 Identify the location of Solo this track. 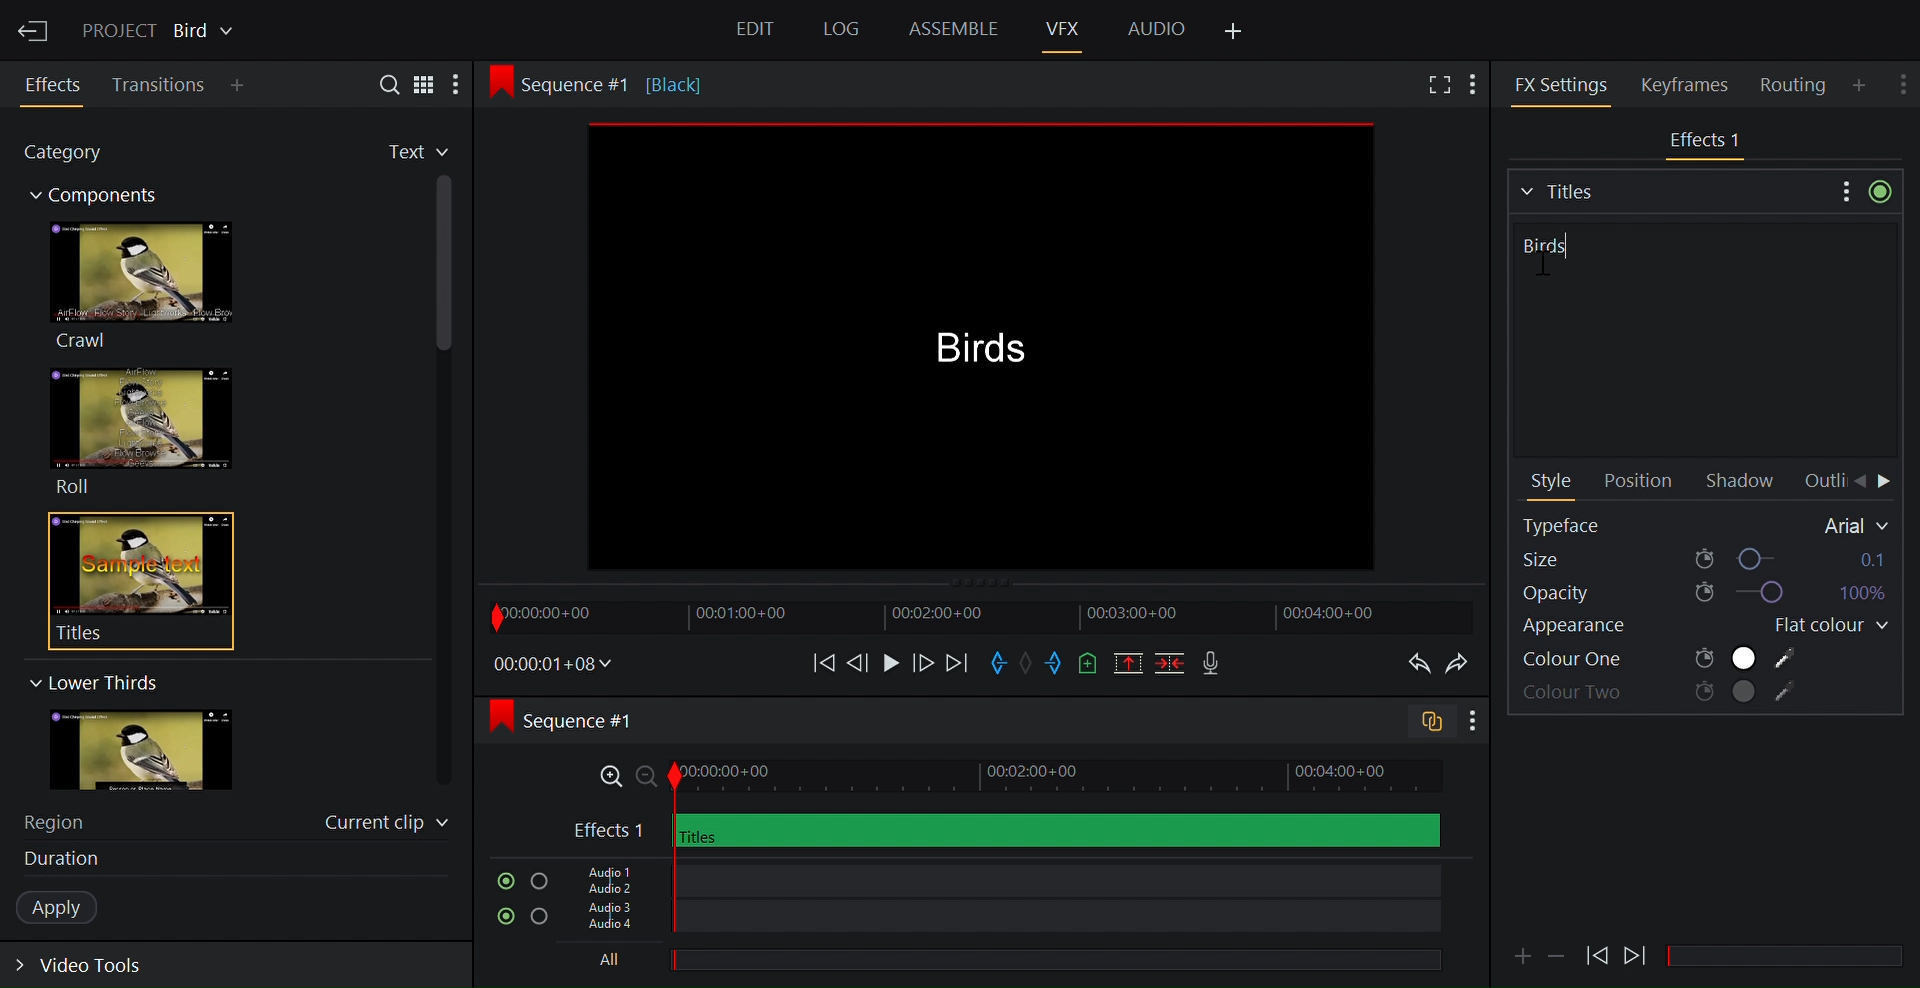
(541, 919).